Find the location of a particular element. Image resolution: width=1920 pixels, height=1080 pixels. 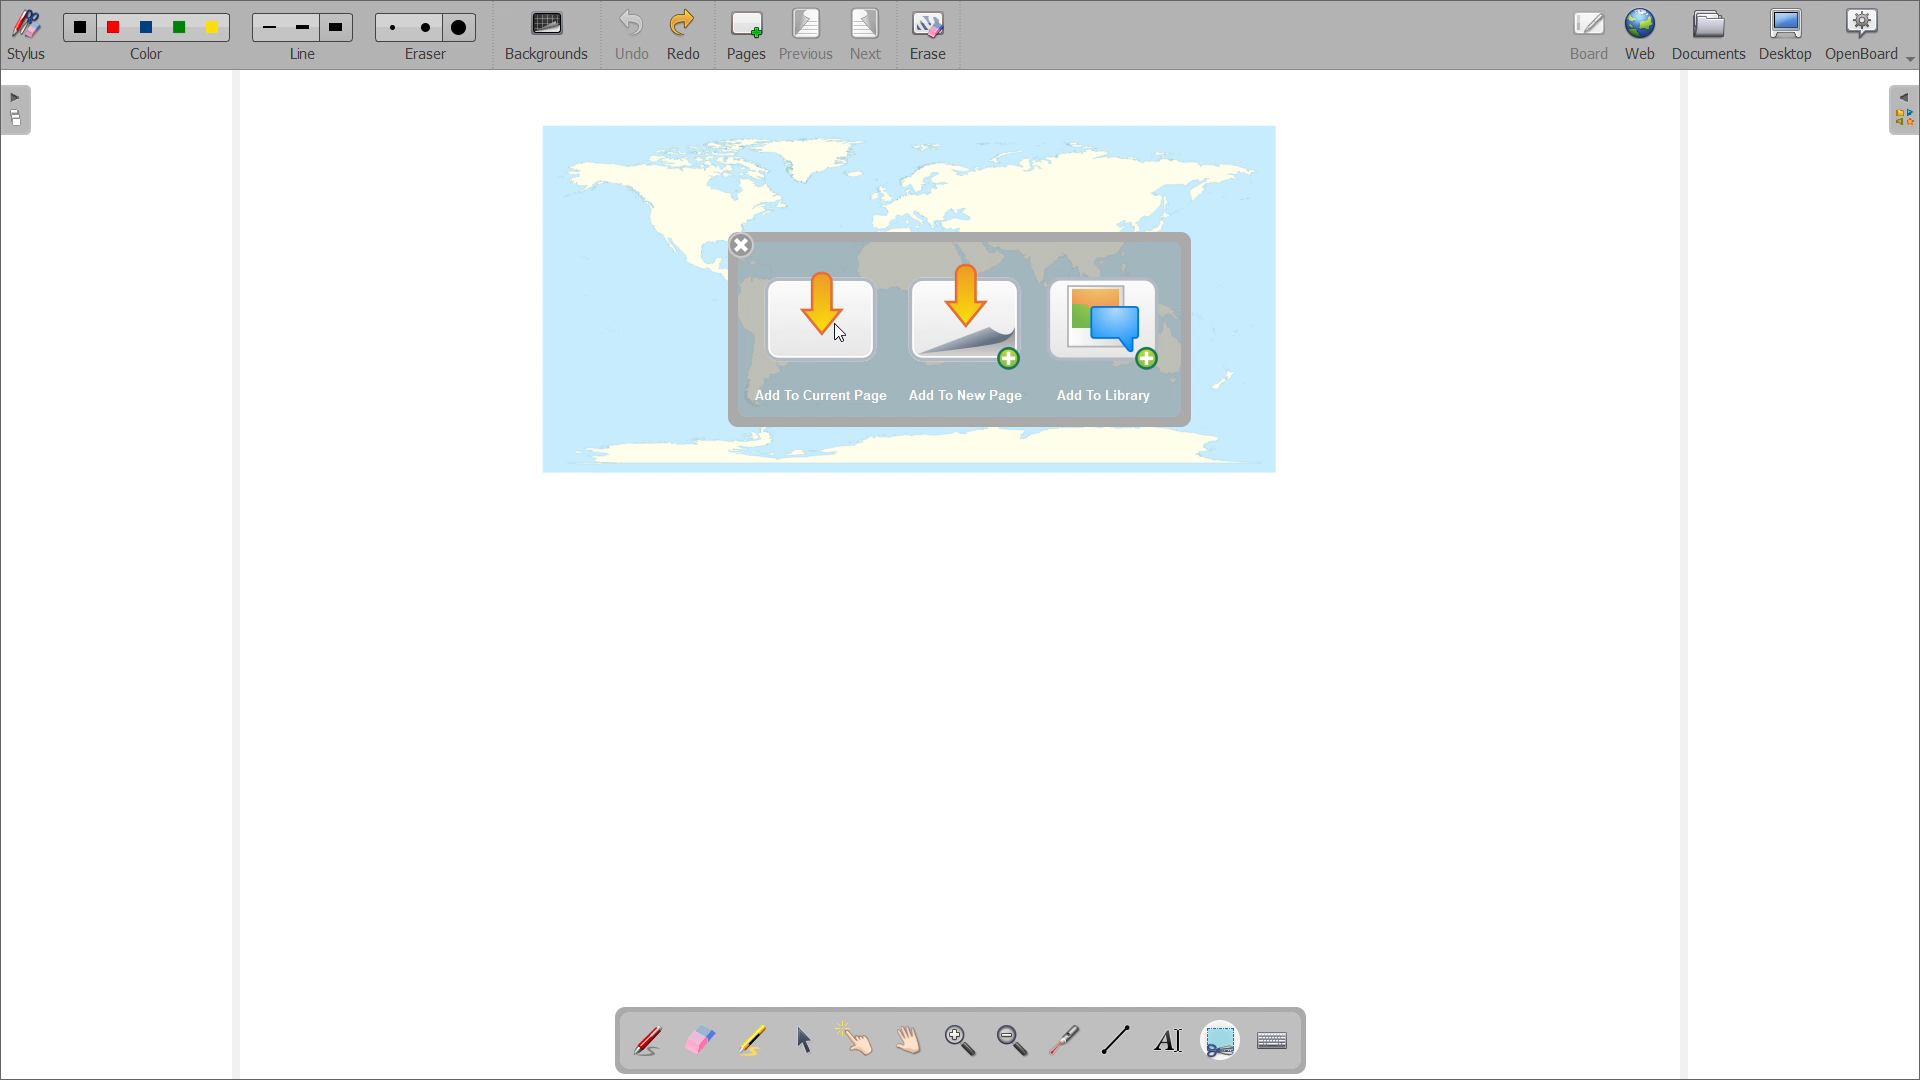

small is located at coordinates (390, 26).